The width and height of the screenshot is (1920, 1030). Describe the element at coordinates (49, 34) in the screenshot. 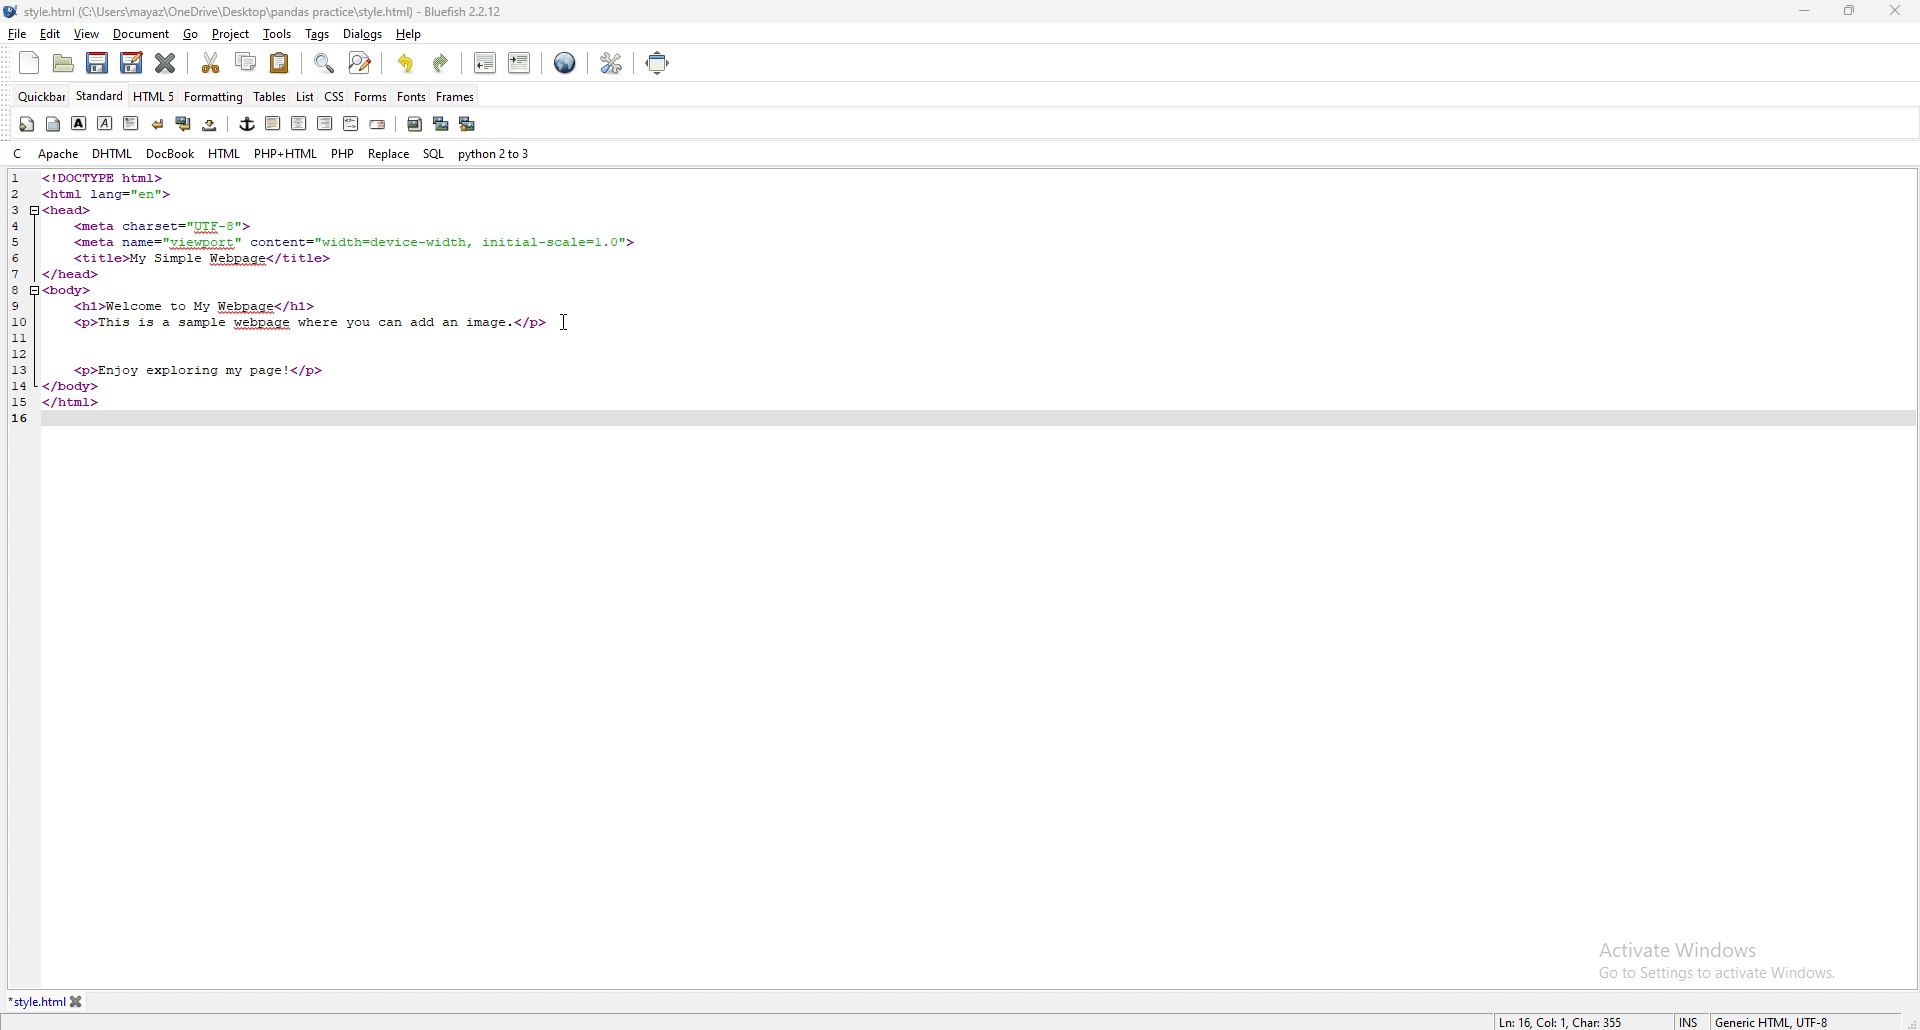

I see `edit` at that location.